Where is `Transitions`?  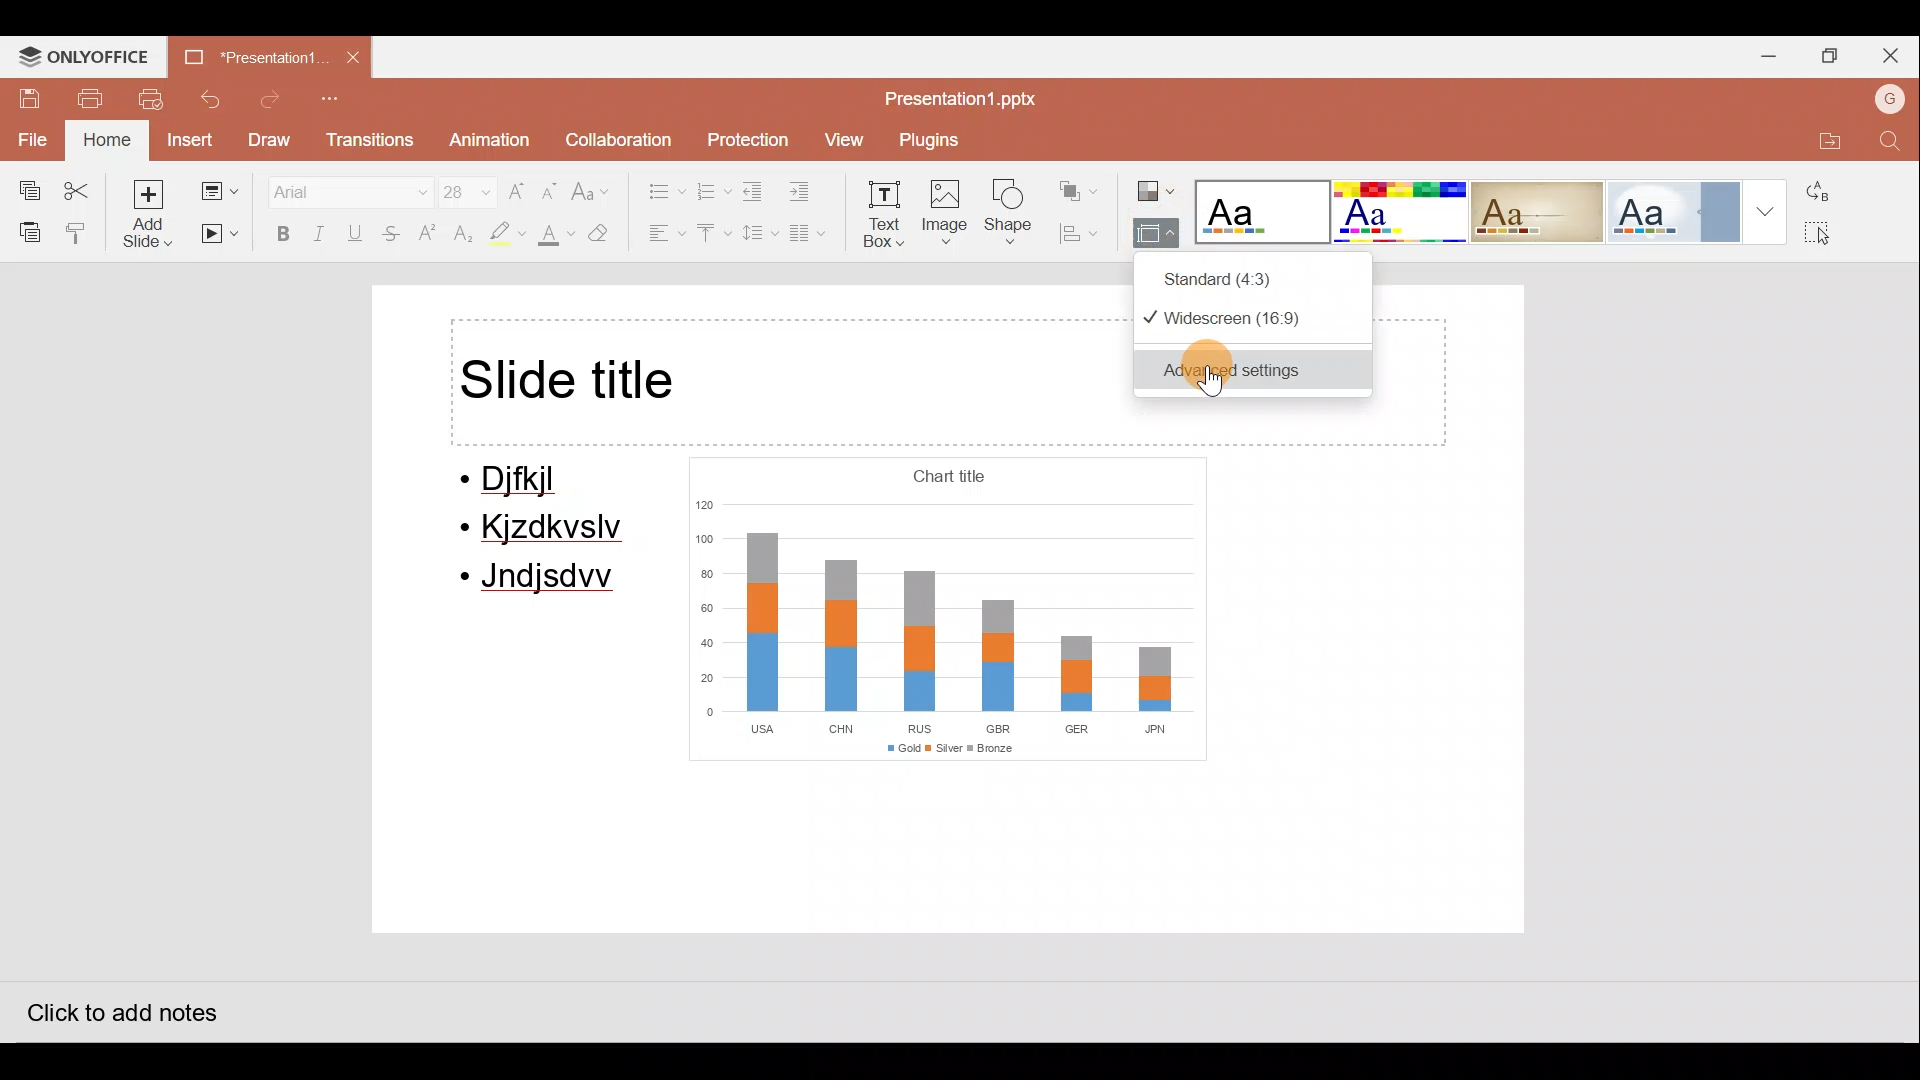
Transitions is located at coordinates (368, 141).